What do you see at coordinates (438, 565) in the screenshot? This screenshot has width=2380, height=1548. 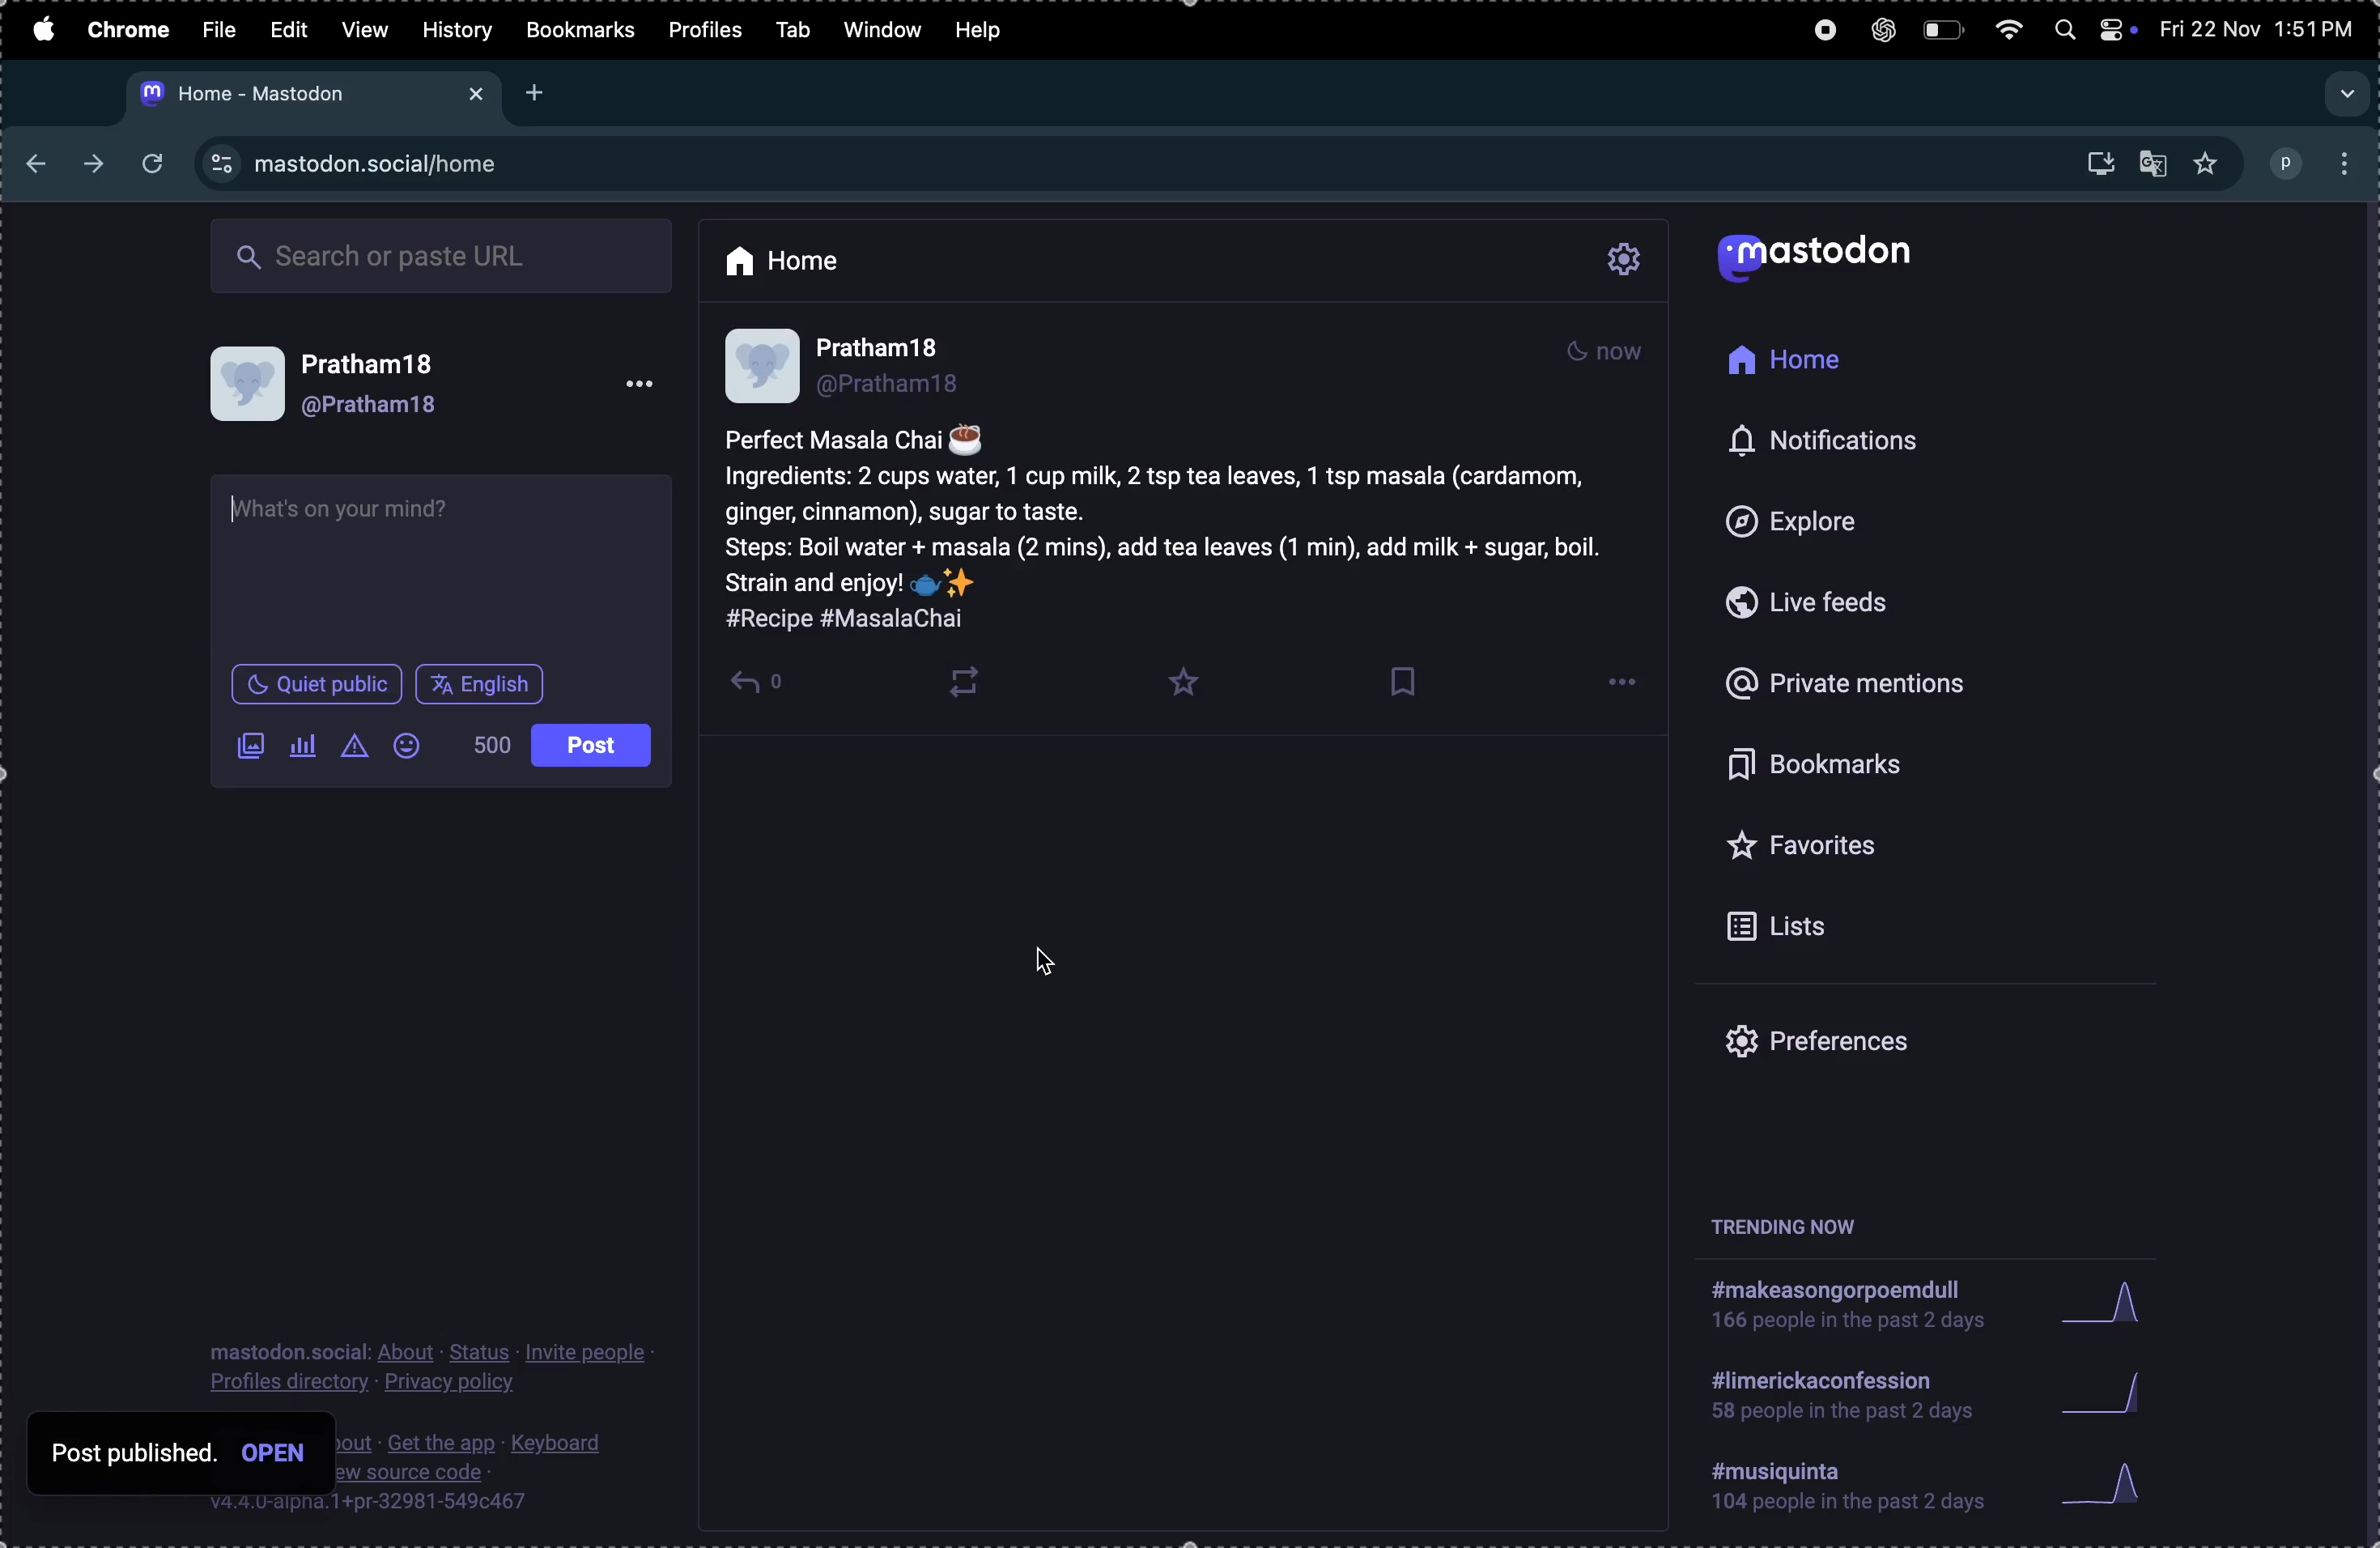 I see `text box` at bounding box center [438, 565].